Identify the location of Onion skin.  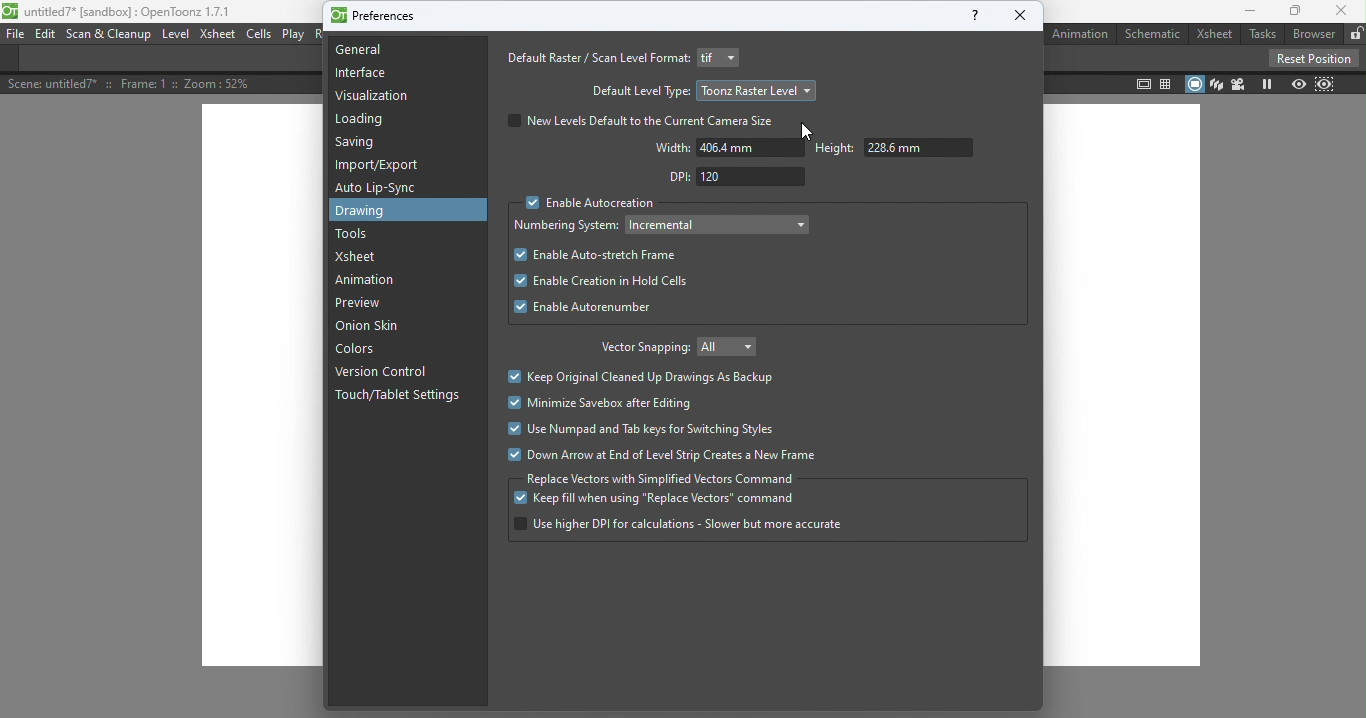
(373, 328).